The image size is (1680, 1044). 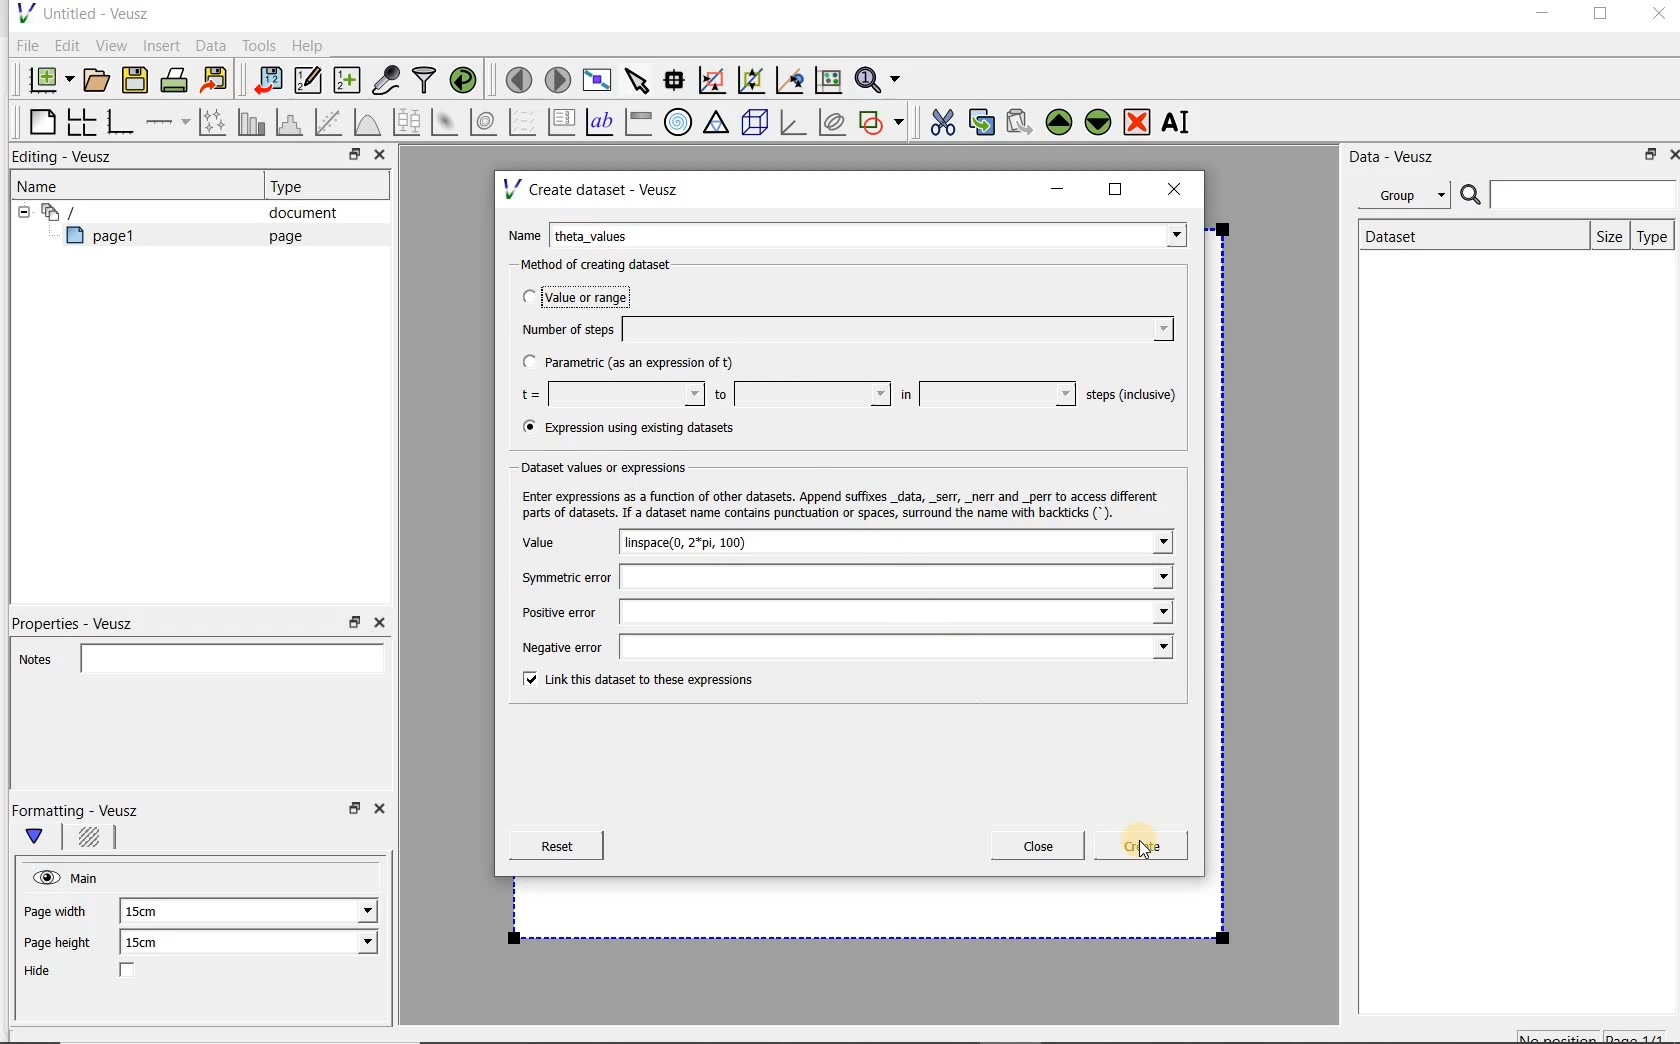 What do you see at coordinates (66, 45) in the screenshot?
I see `Edit` at bounding box center [66, 45].